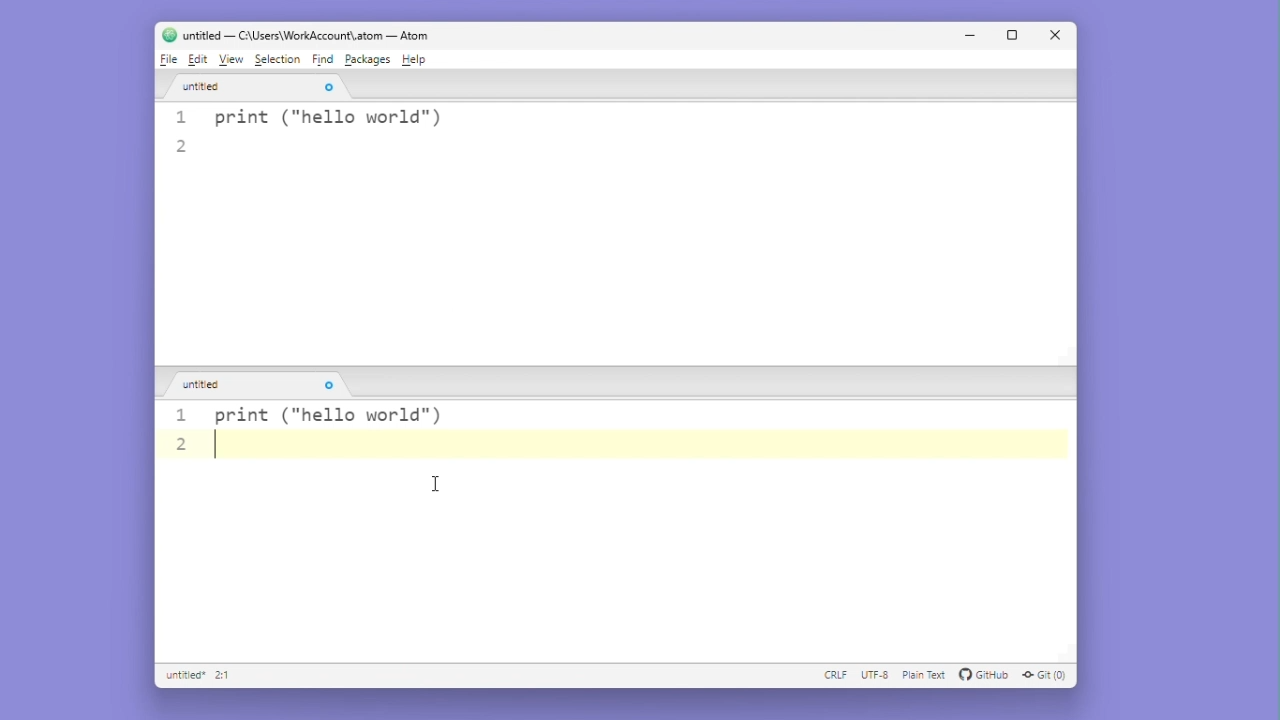 The image size is (1280, 720). Describe the element at coordinates (976, 37) in the screenshot. I see `Minimise` at that location.